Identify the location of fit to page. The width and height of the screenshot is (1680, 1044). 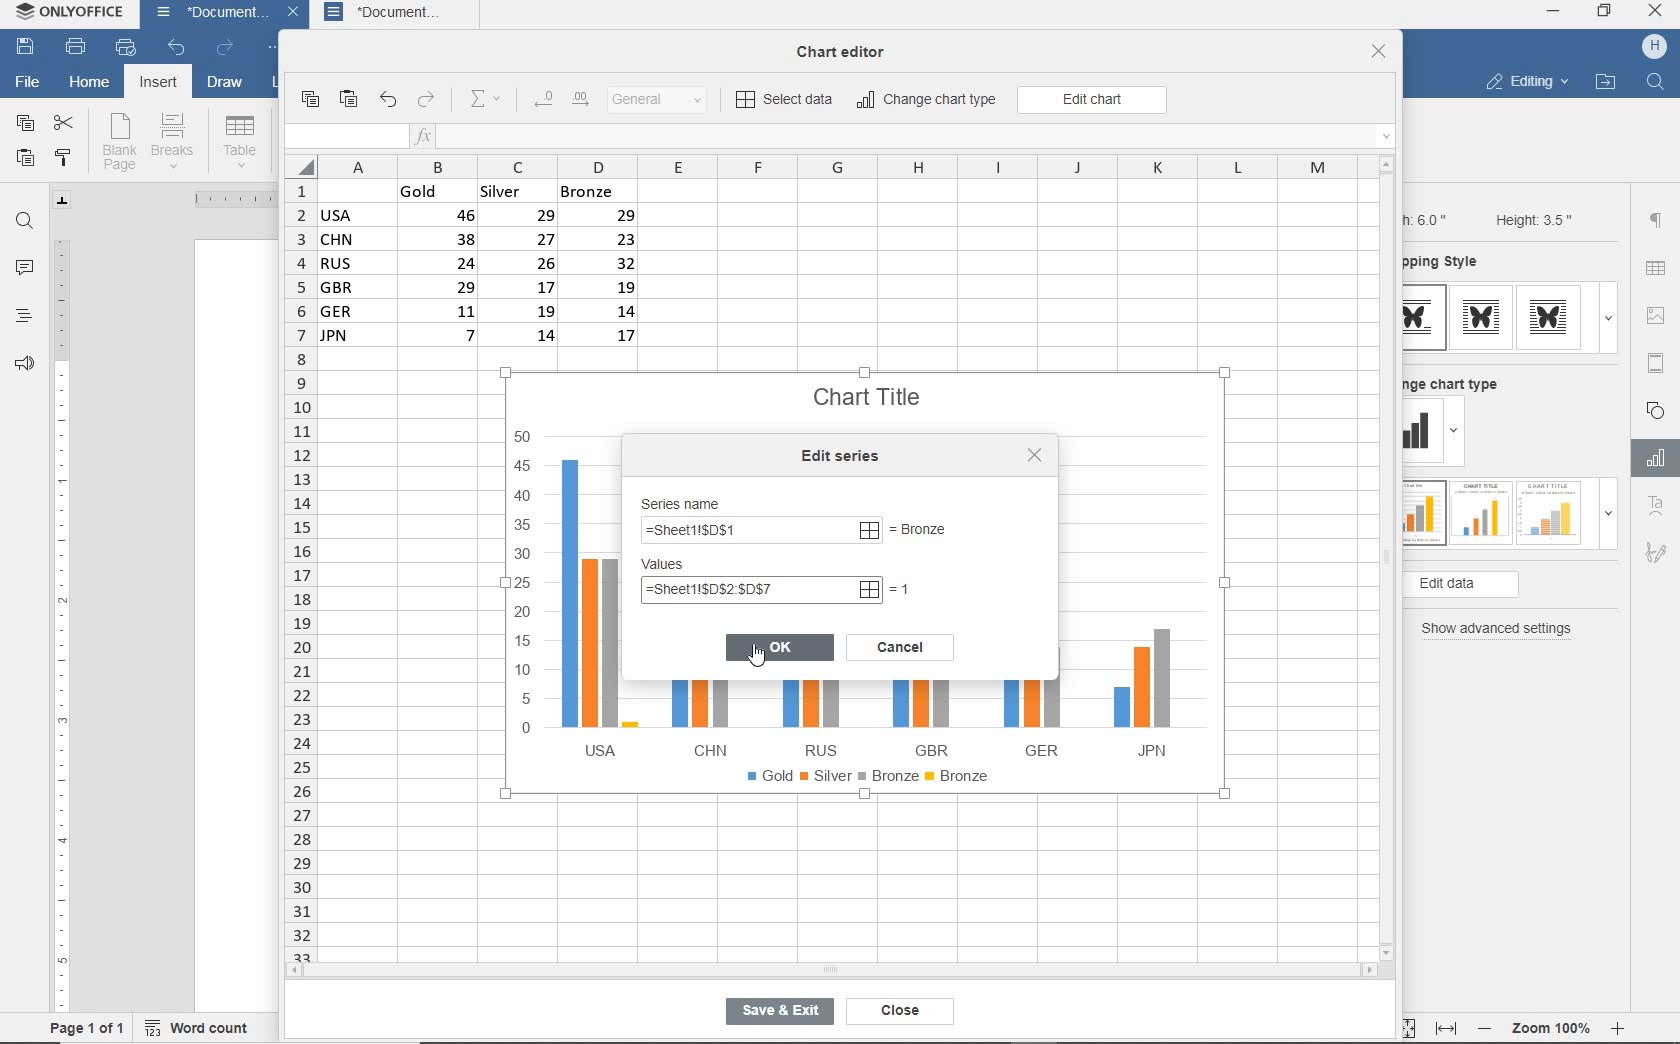
(1404, 1027).